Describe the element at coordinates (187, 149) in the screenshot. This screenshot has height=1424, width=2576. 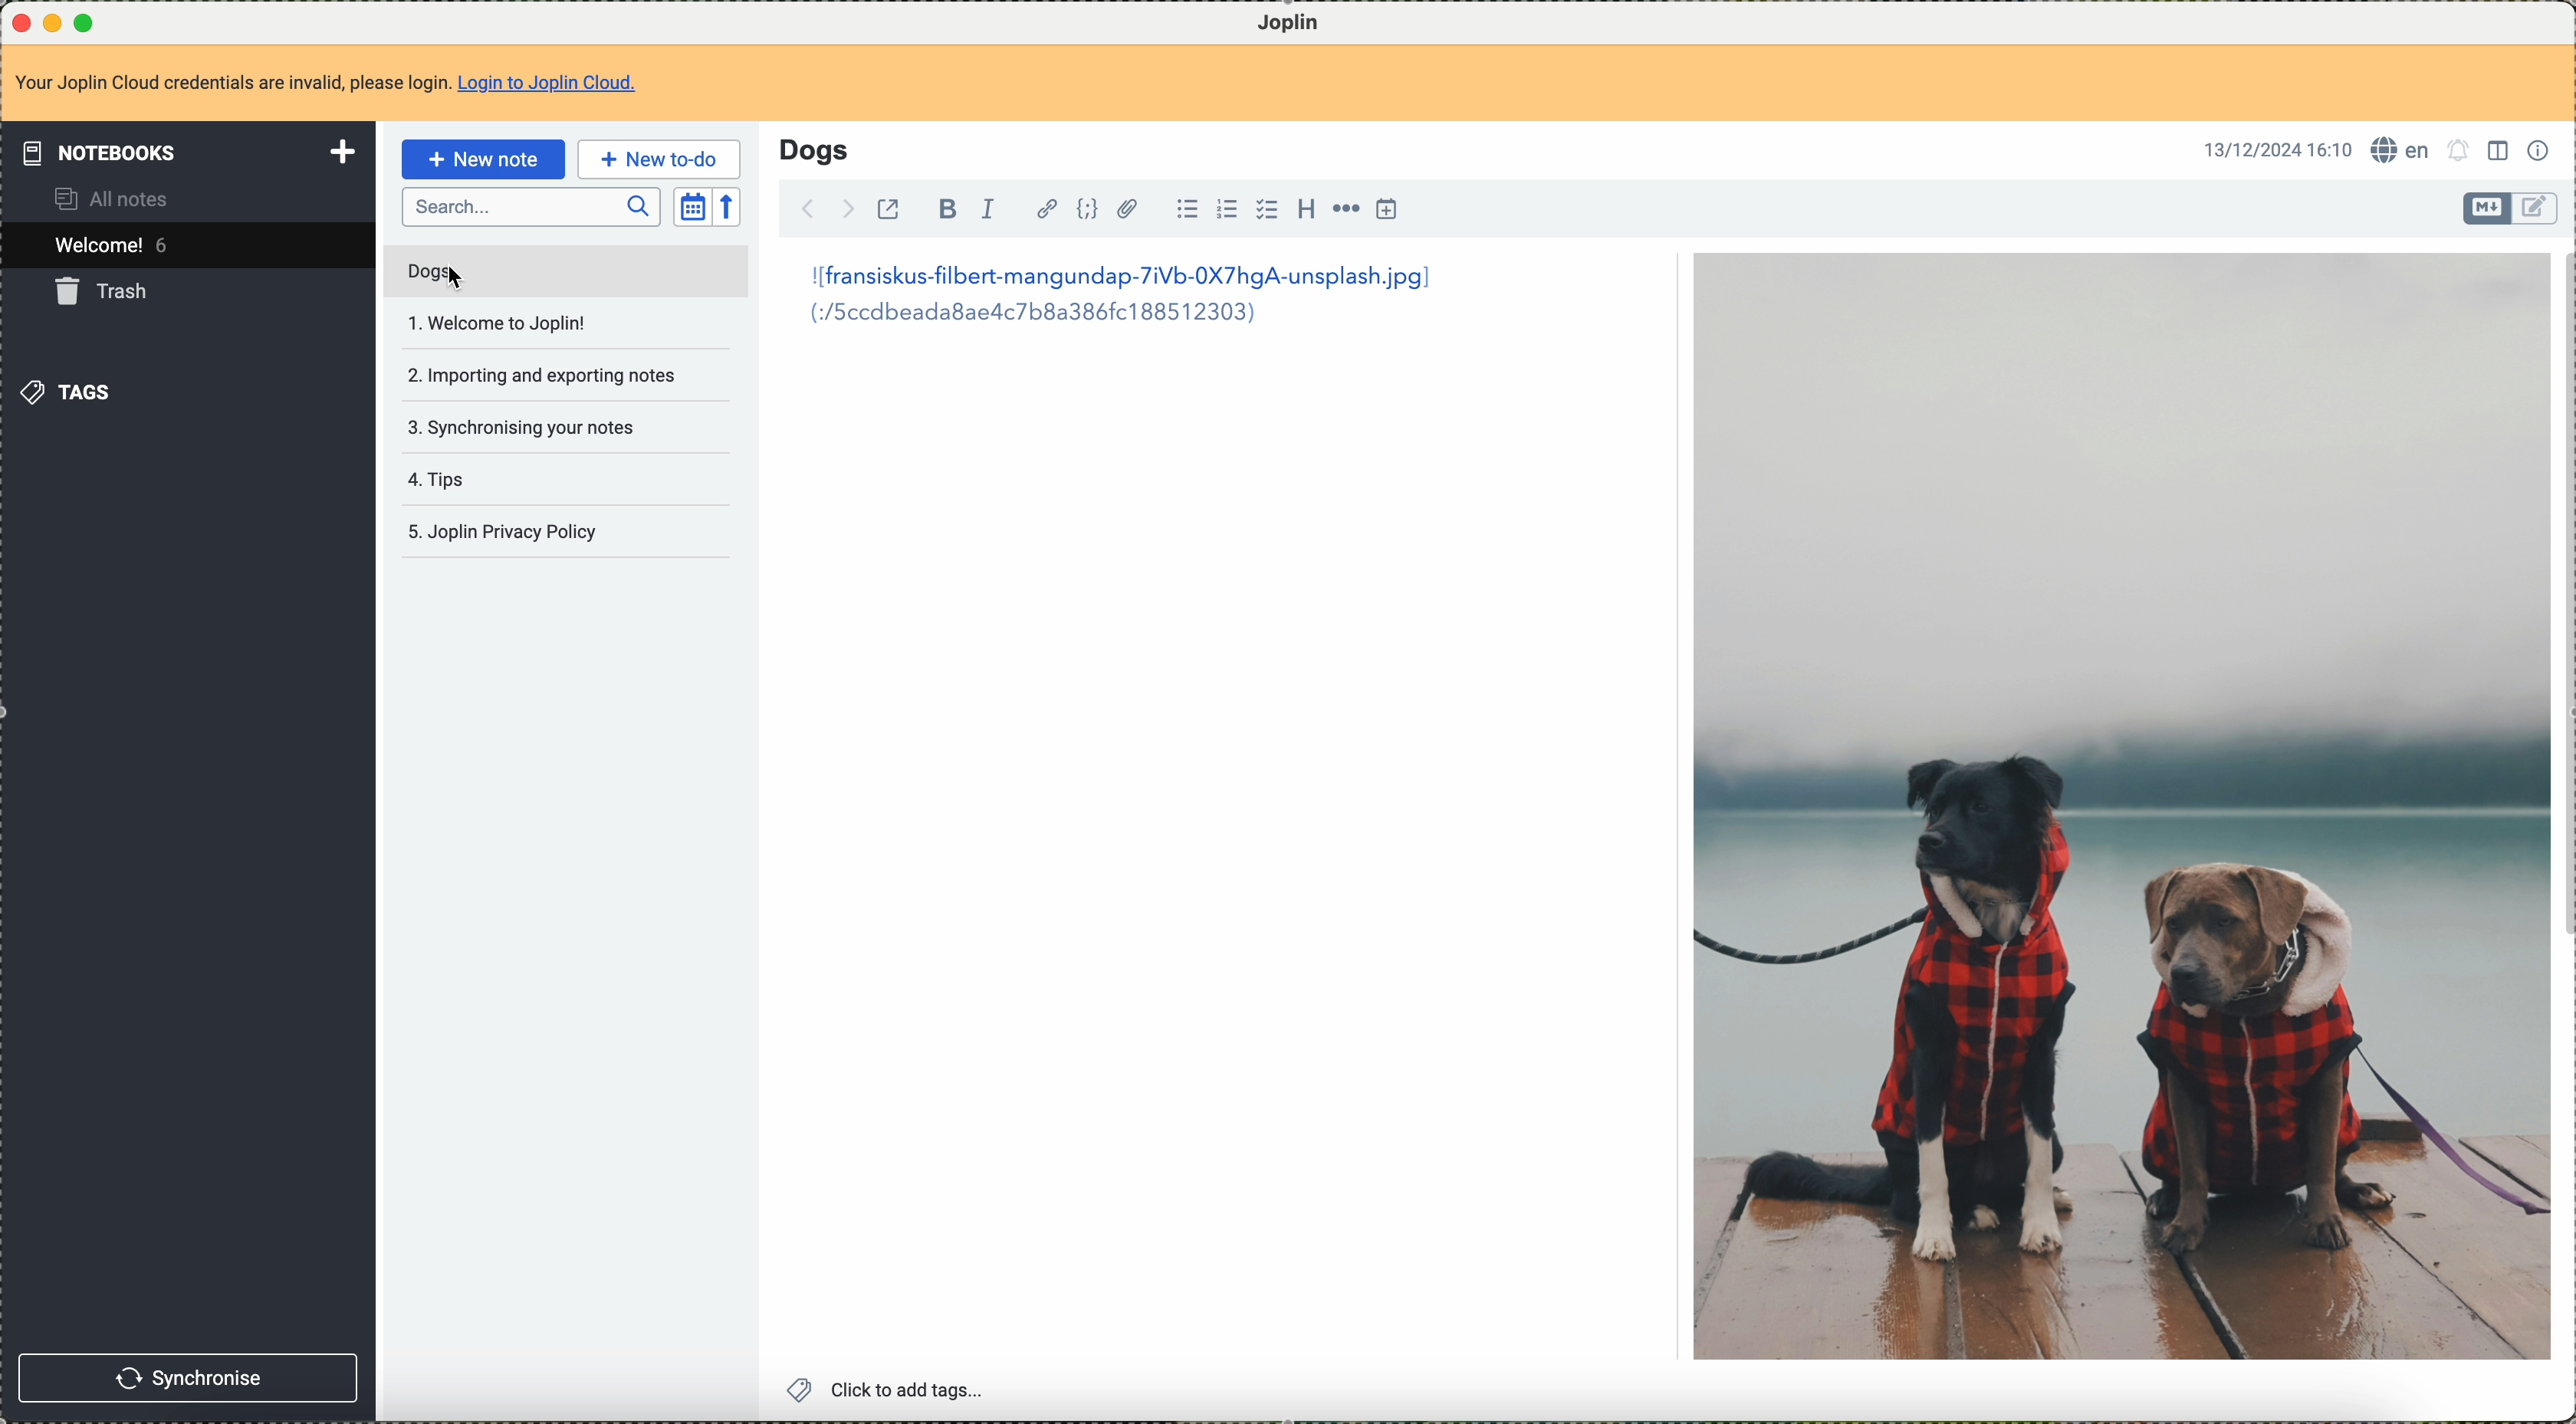
I see `notebooks` at that location.